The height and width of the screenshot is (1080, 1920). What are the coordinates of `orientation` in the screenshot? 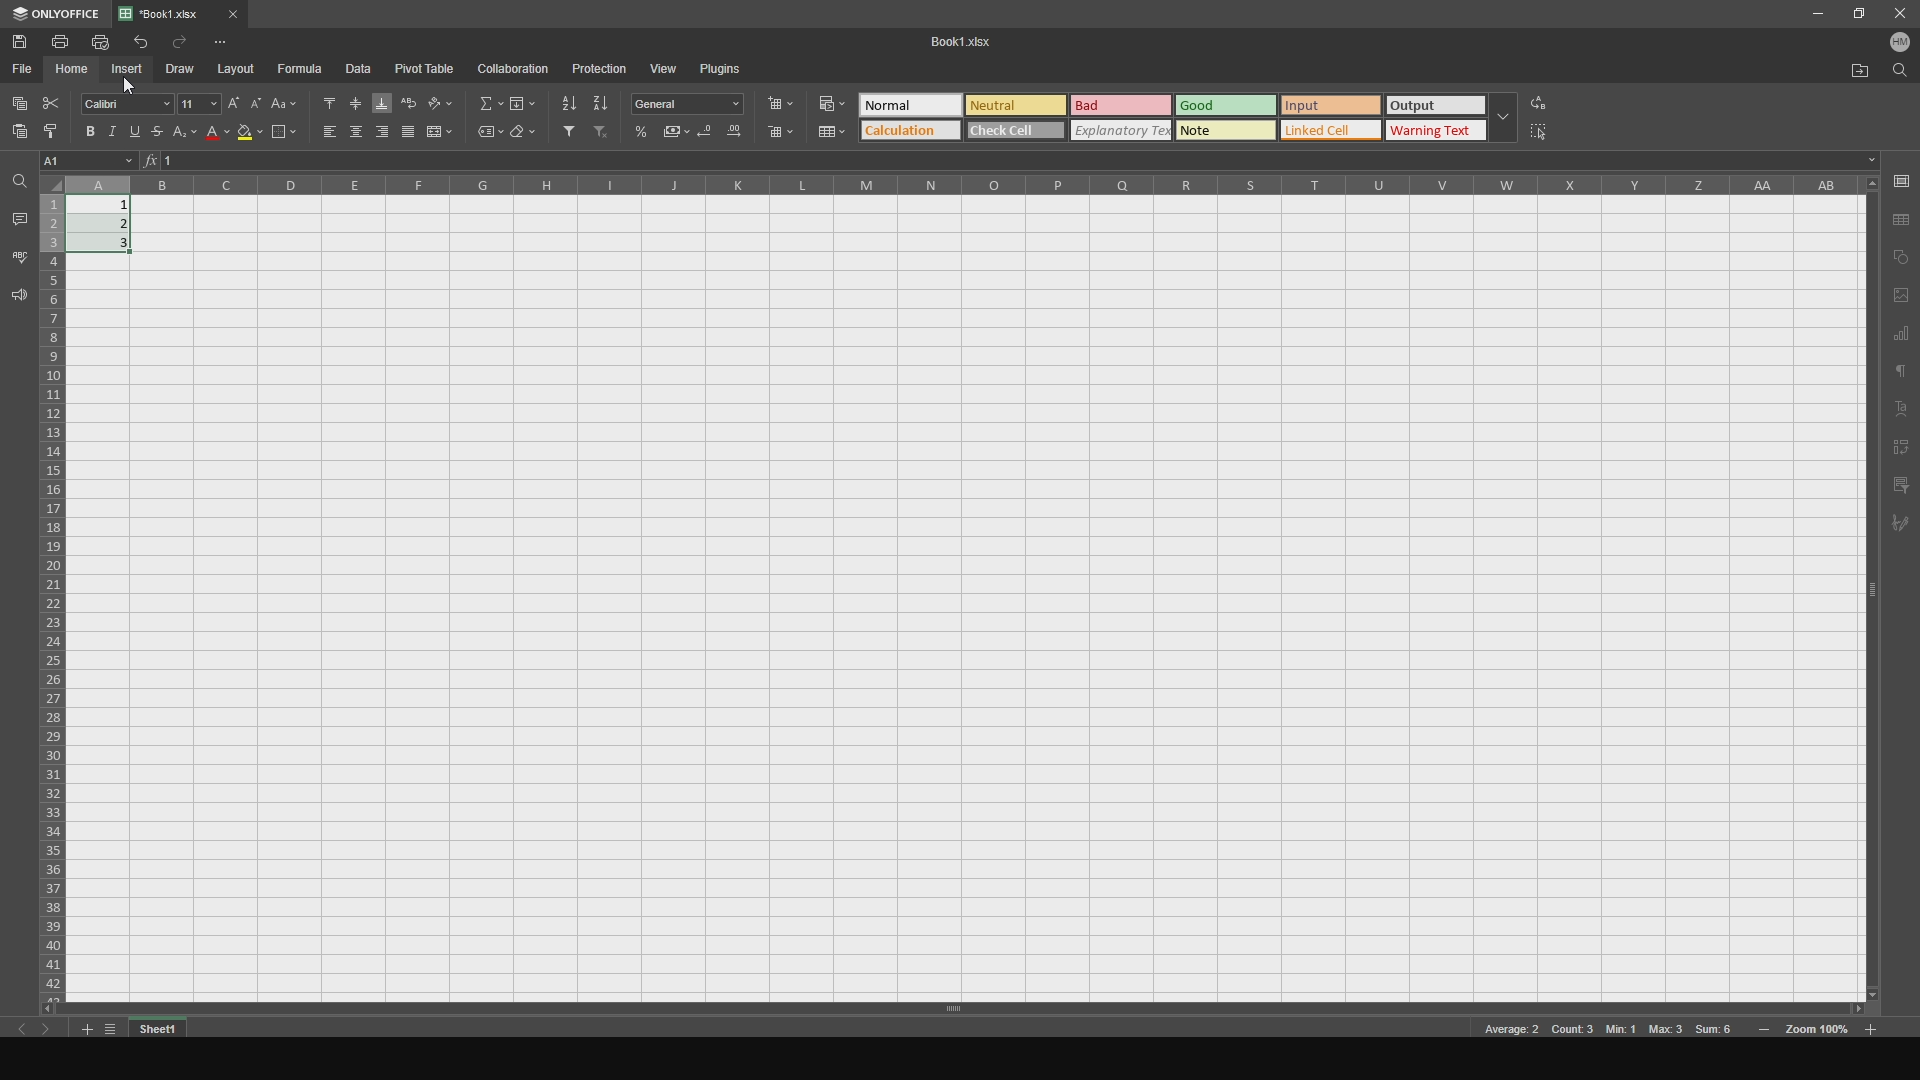 It's located at (443, 101).